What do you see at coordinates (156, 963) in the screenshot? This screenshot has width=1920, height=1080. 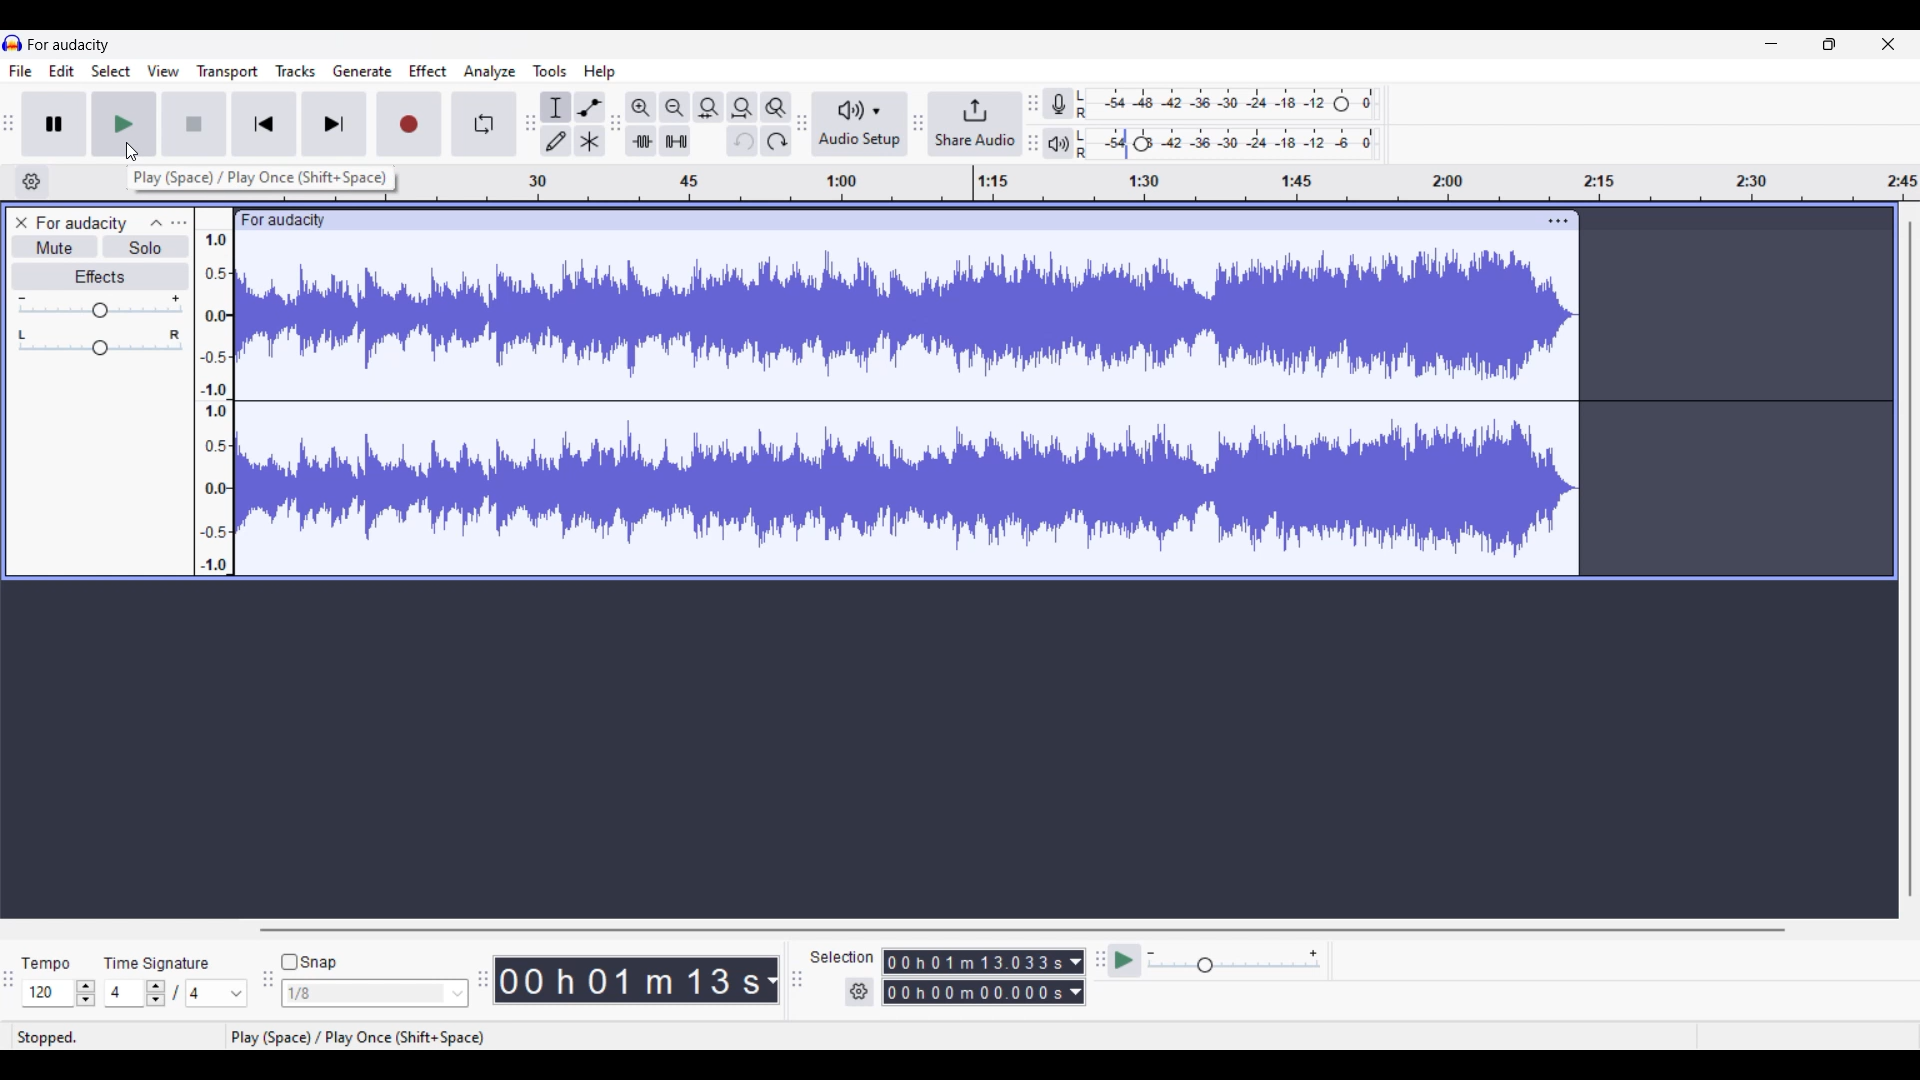 I see `Indicates time signature settings` at bounding box center [156, 963].